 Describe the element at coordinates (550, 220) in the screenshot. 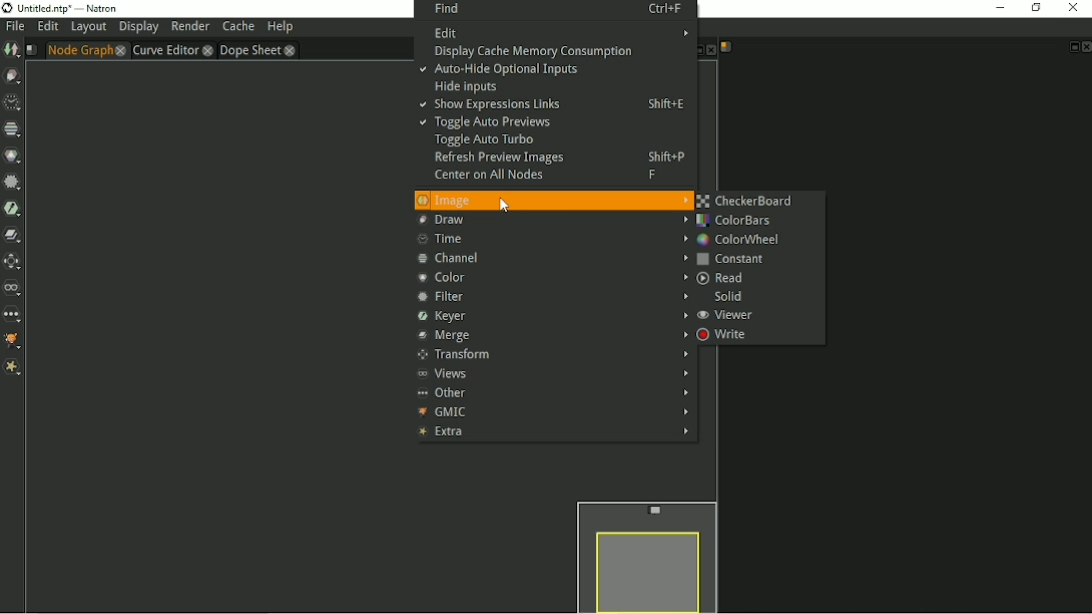

I see `Draw` at that location.